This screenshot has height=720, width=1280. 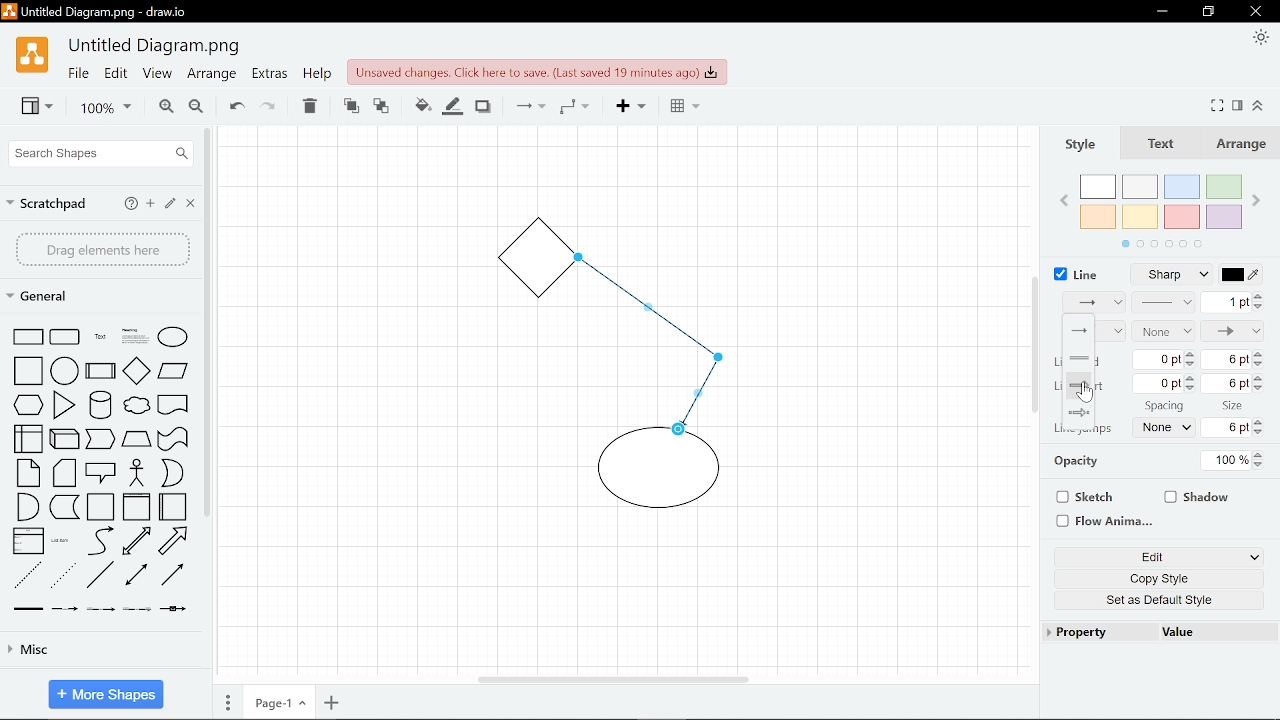 I want to click on Edit, so click(x=1144, y=558).